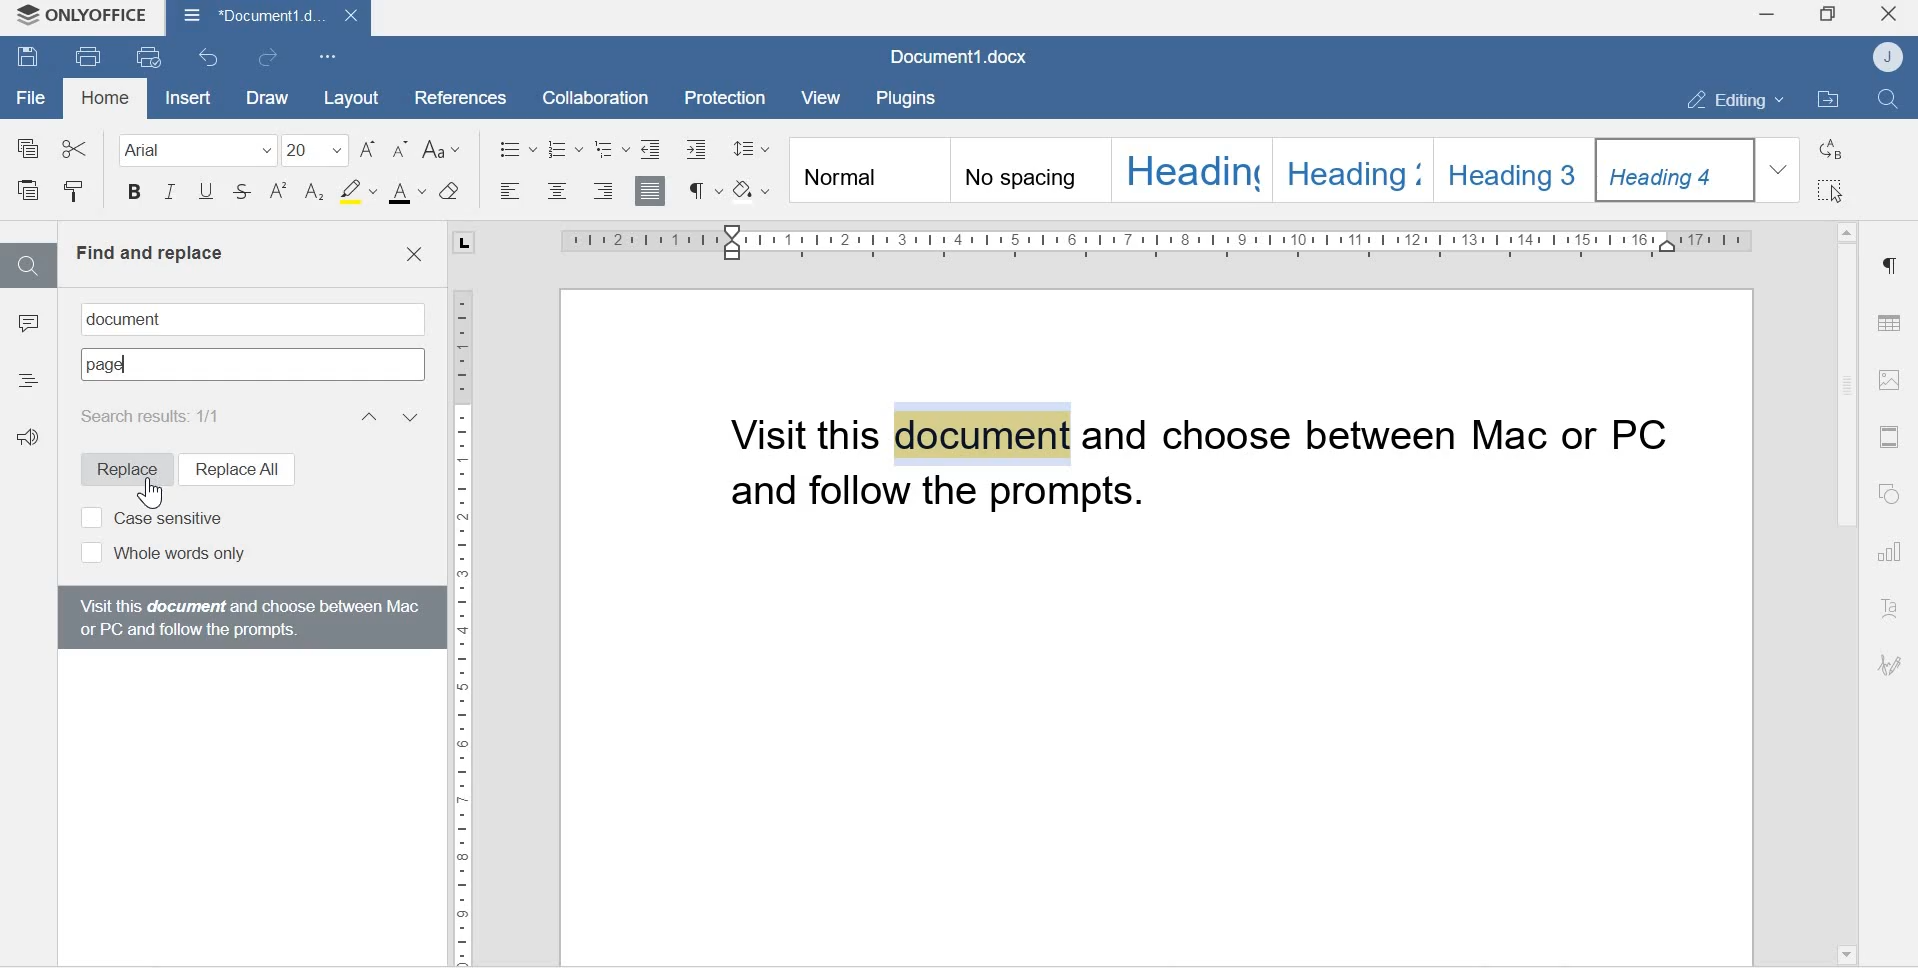 This screenshot has height=968, width=1918. Describe the element at coordinates (611, 148) in the screenshot. I see `Multilevel List` at that location.